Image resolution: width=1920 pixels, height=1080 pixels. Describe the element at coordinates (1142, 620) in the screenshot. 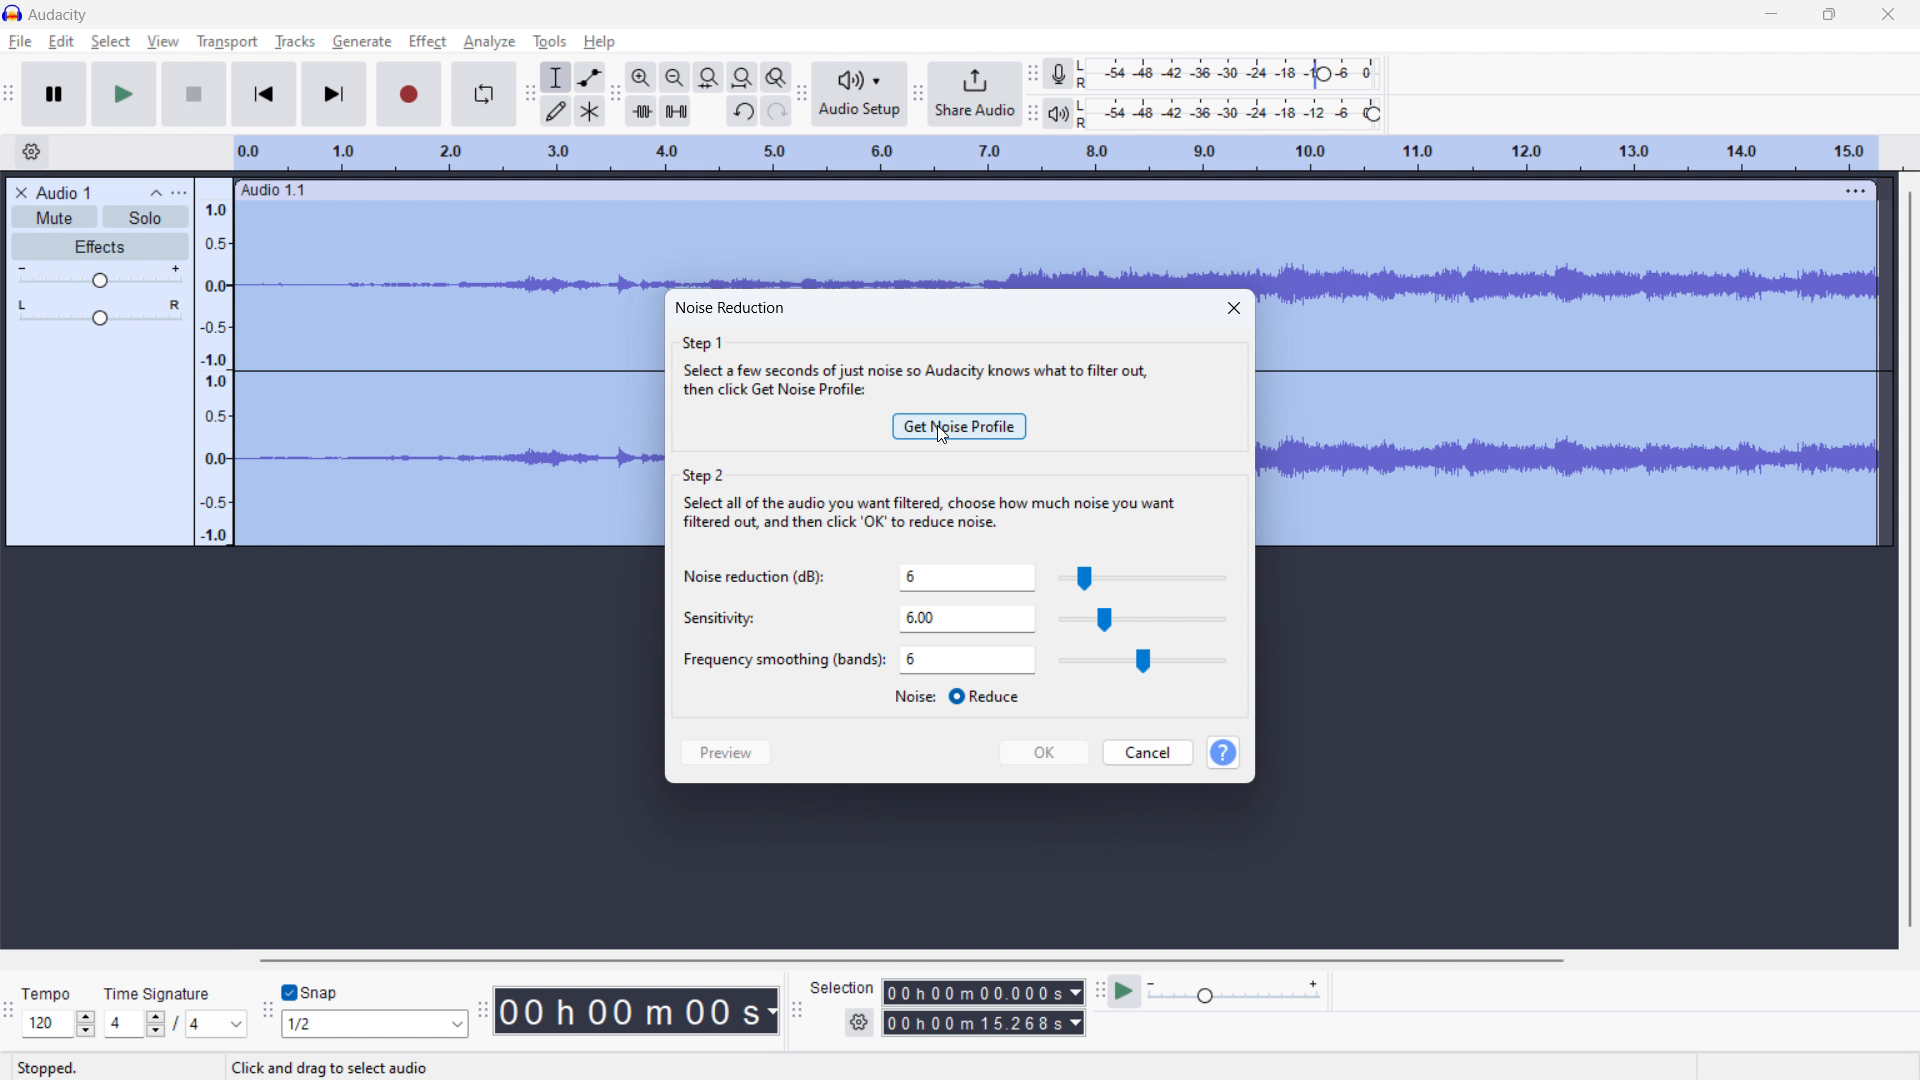

I see `slider for sensitivity` at that location.